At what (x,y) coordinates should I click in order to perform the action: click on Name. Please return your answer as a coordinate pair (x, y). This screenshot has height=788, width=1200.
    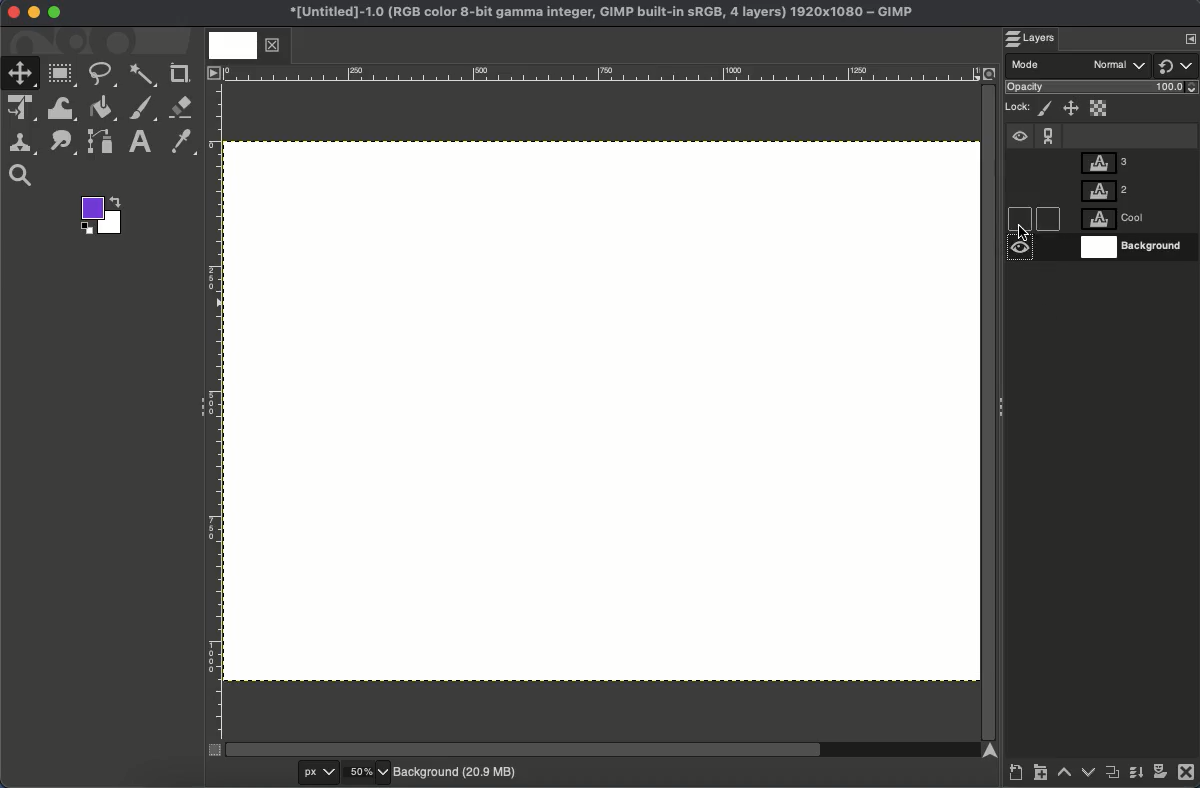
    Looking at the image, I should click on (597, 14).